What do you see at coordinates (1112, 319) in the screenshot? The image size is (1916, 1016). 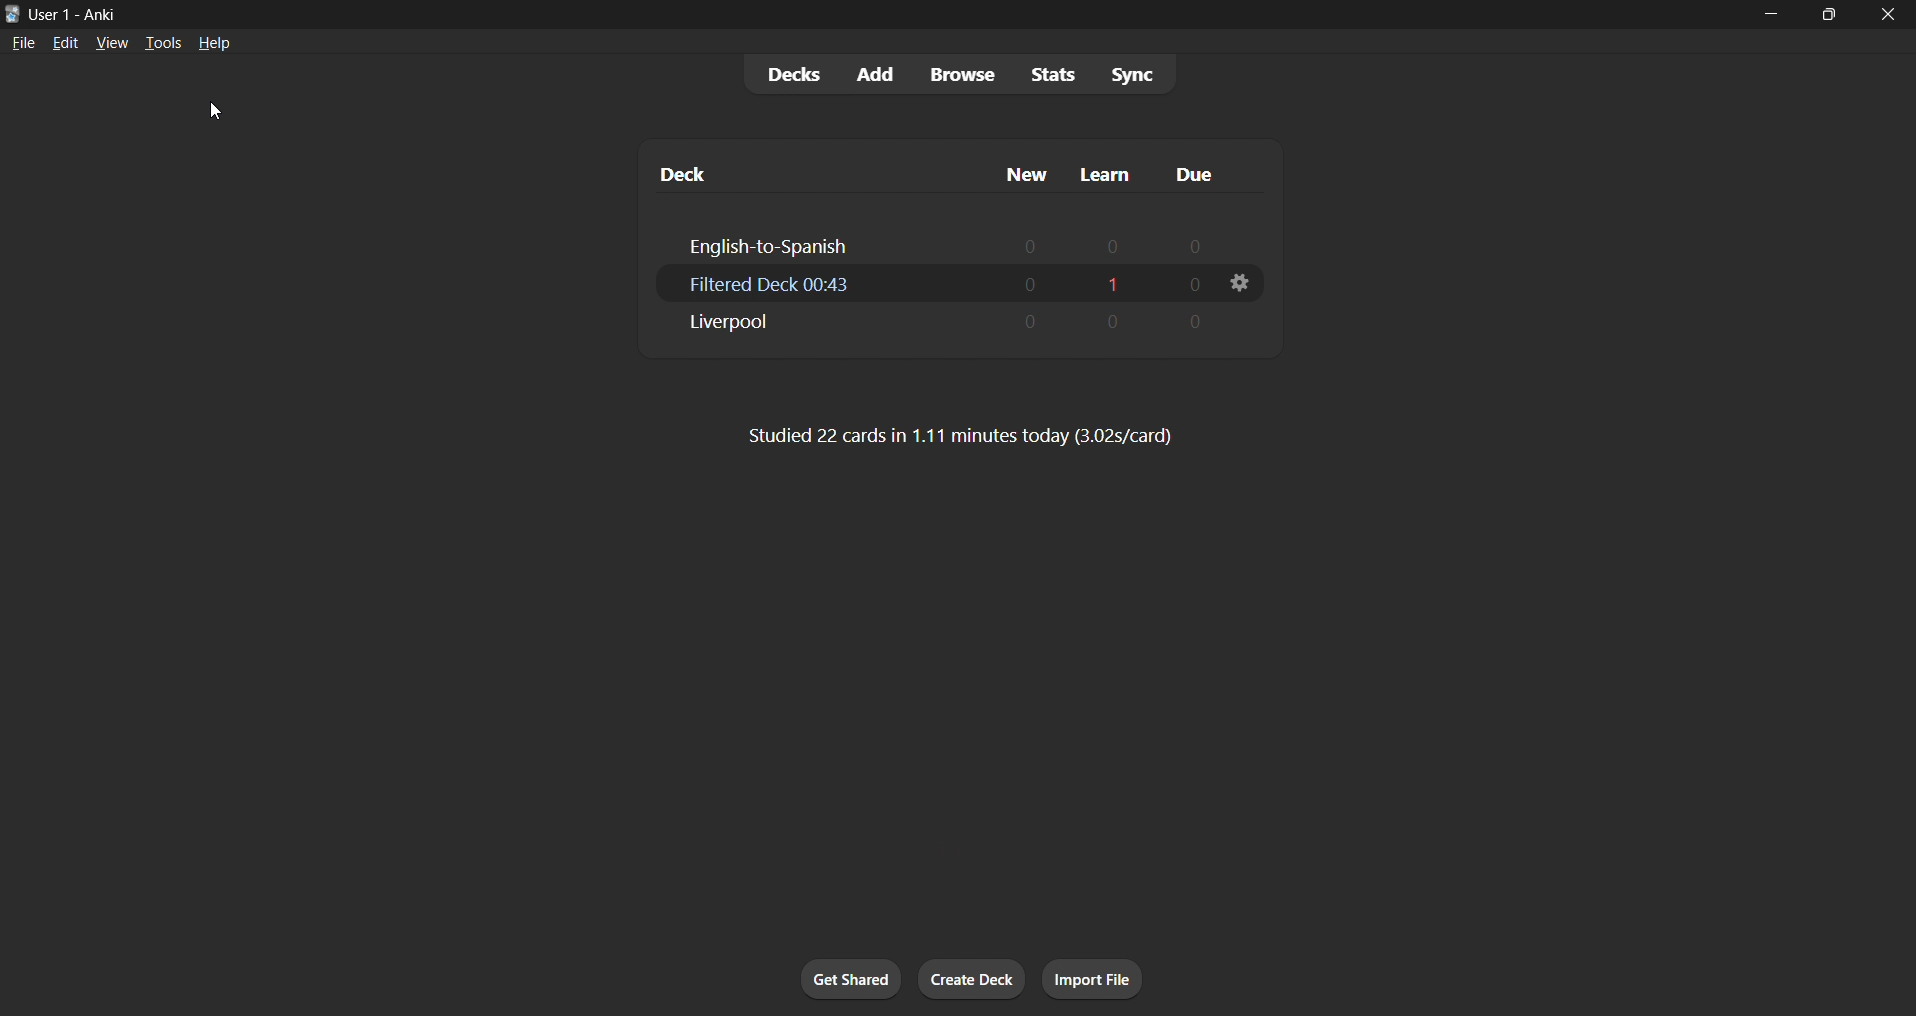 I see `[4` at bounding box center [1112, 319].